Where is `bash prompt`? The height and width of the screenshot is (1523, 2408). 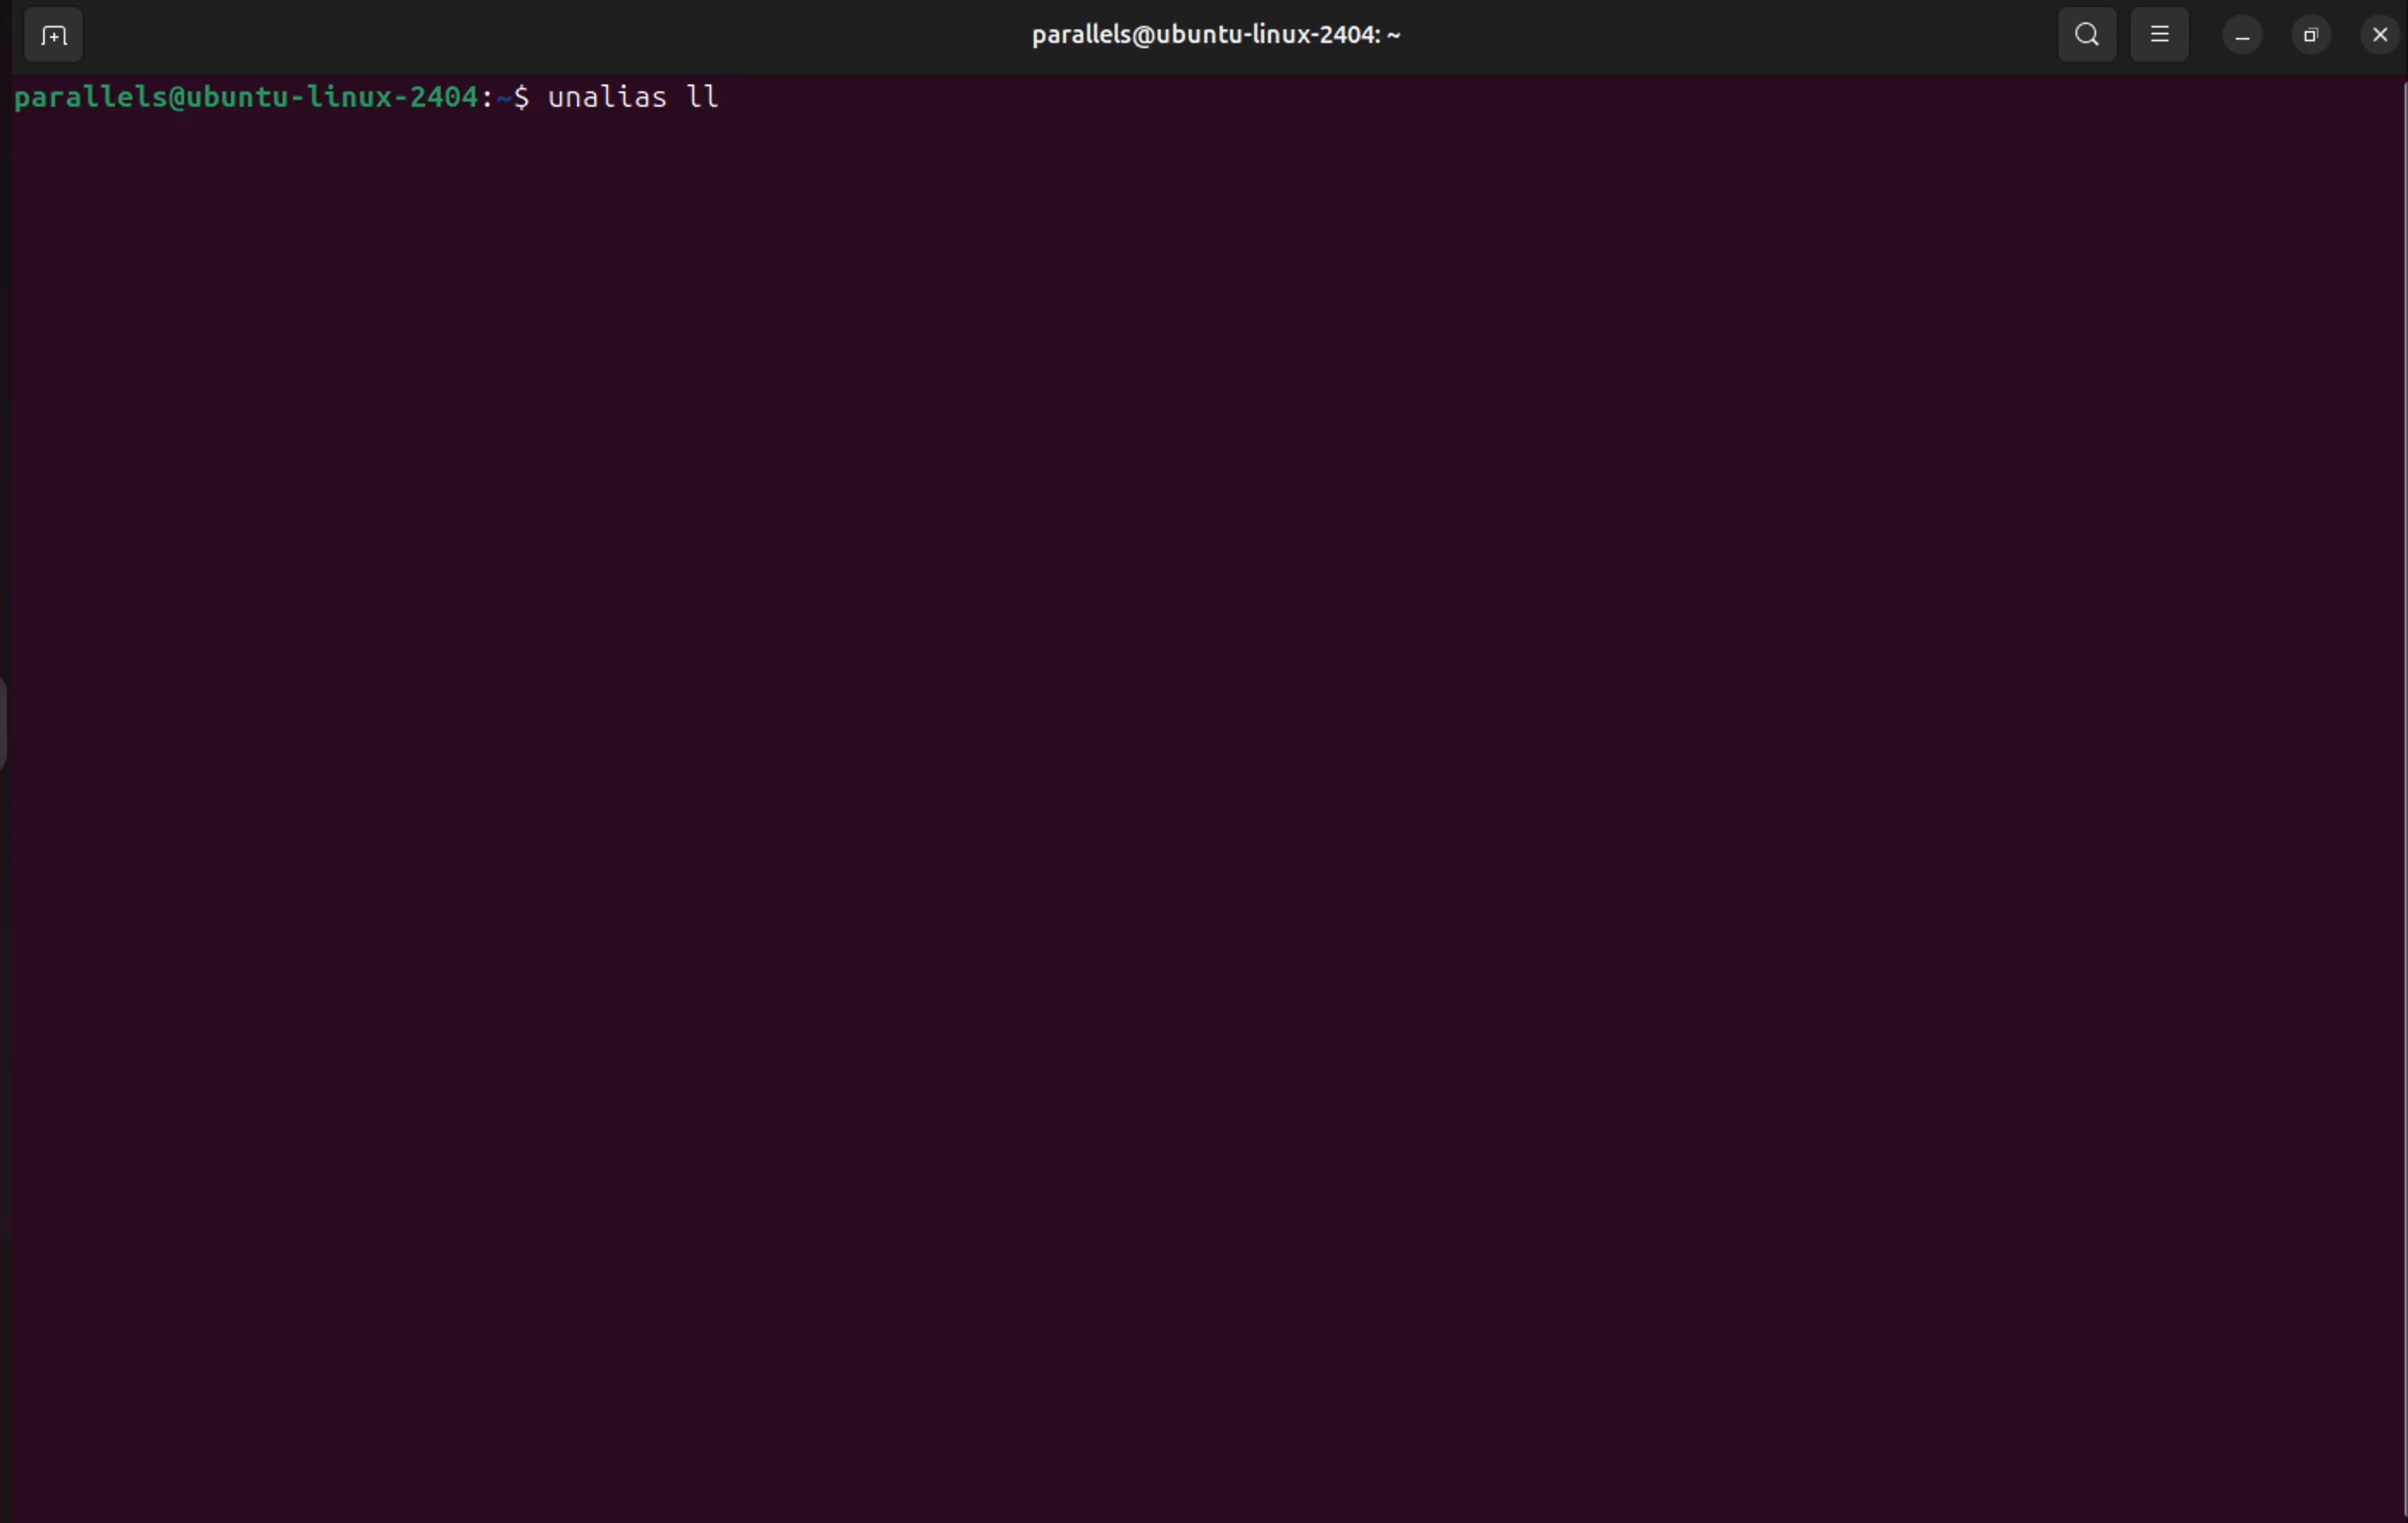
bash prompt is located at coordinates (268, 96).